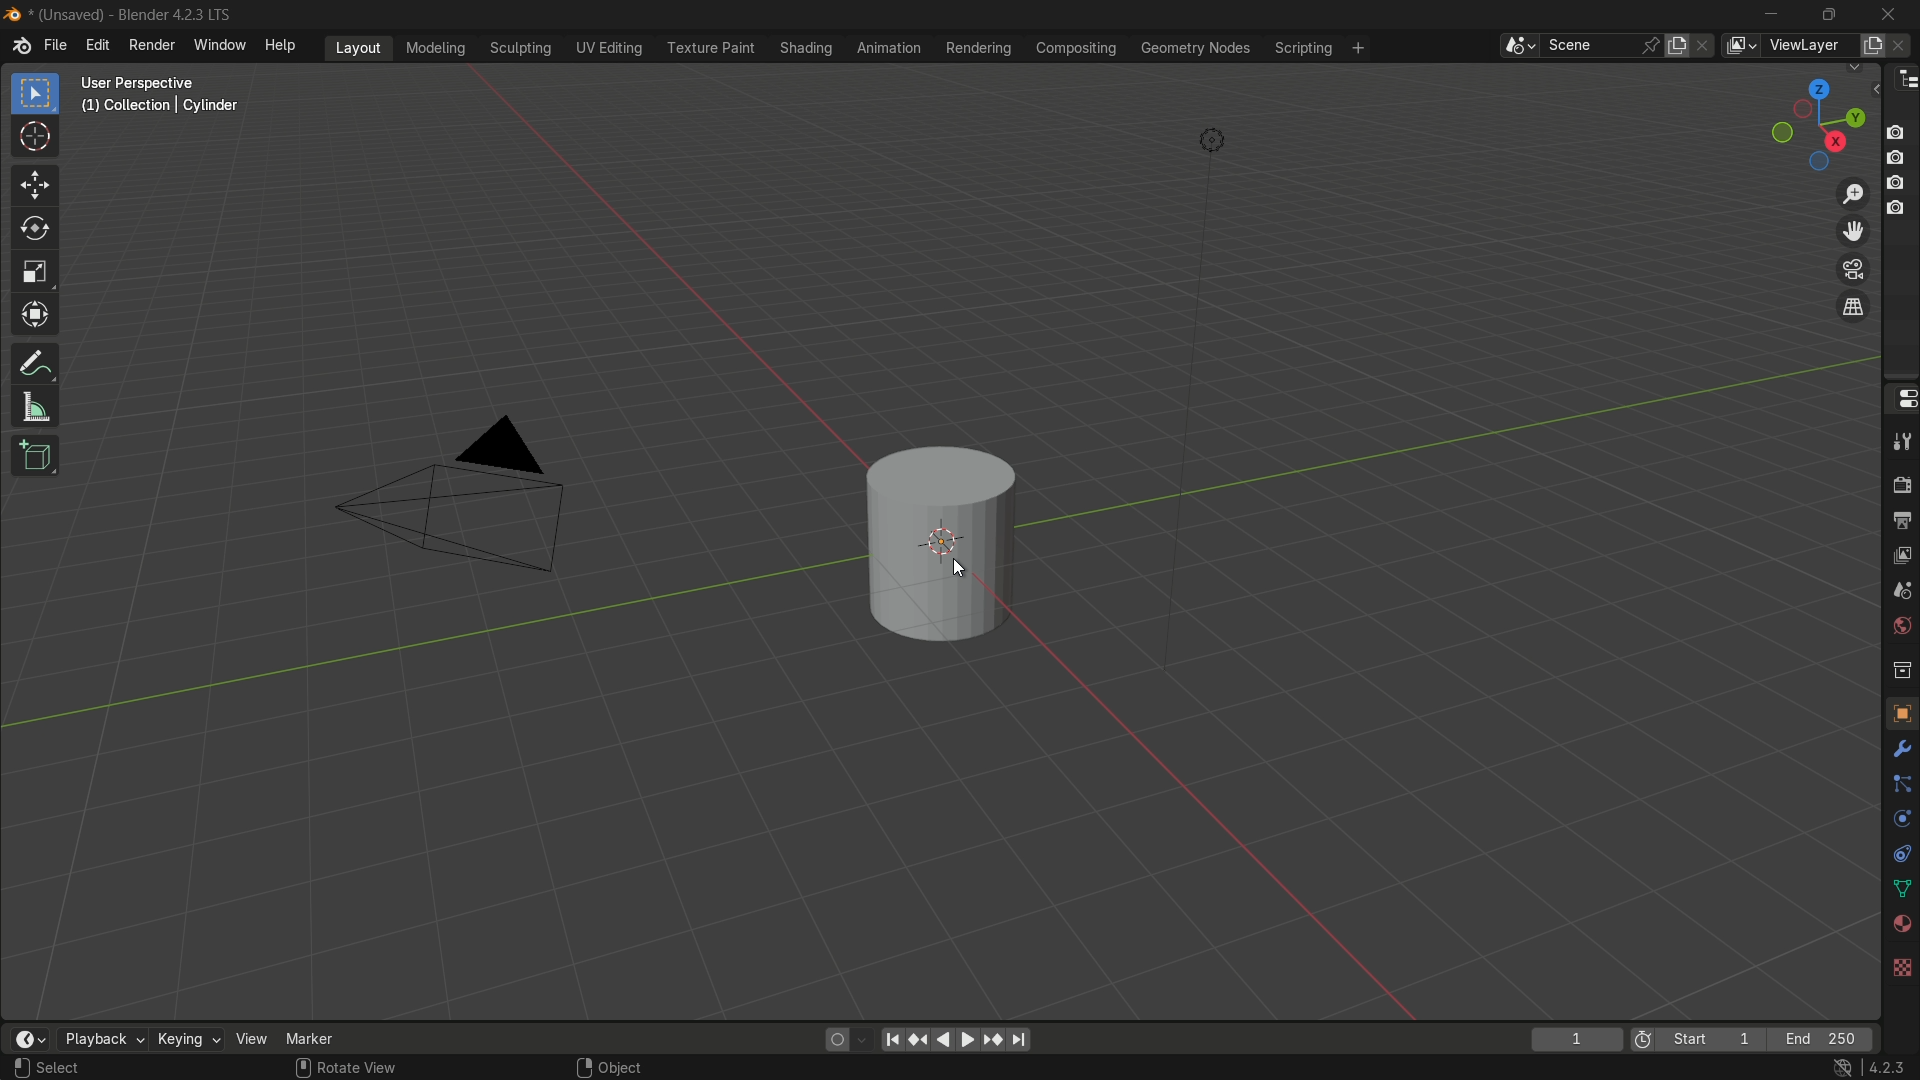 Image resolution: width=1920 pixels, height=1080 pixels. Describe the element at coordinates (1900, 444) in the screenshot. I see `tools` at that location.